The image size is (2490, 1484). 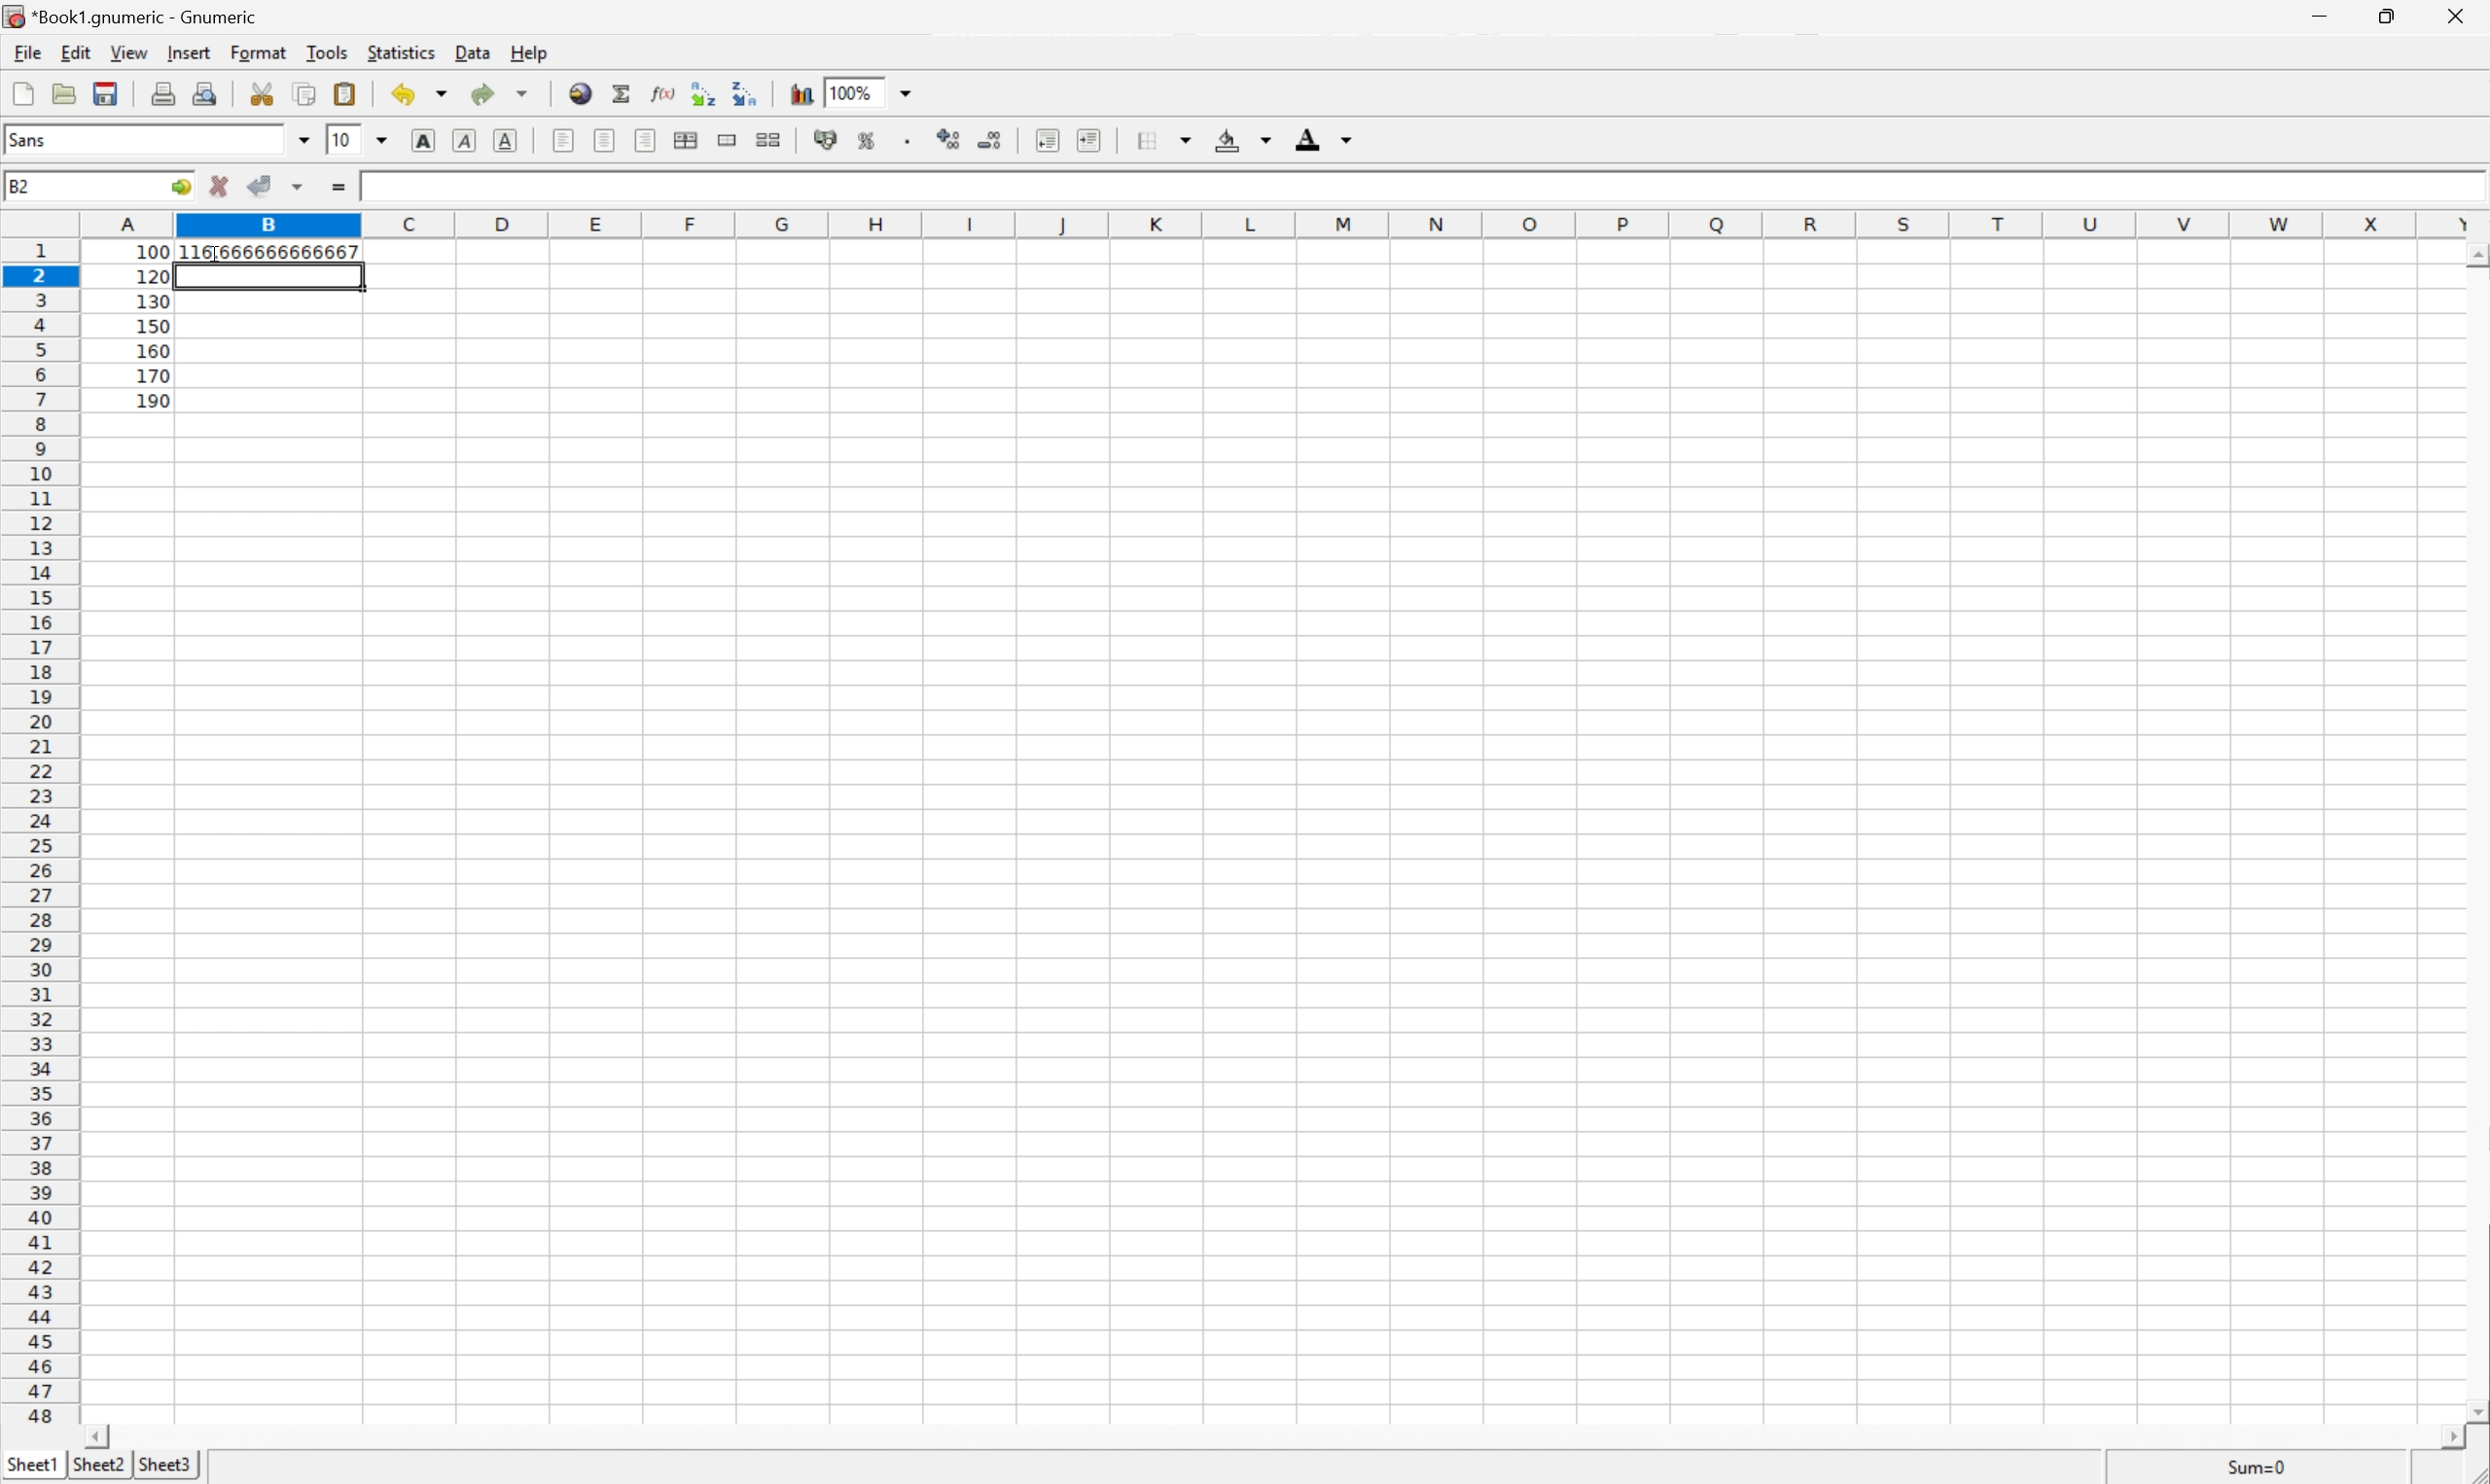 What do you see at coordinates (705, 94) in the screenshot?
I see `Sort the selected region in ascending order based on the first column selected` at bounding box center [705, 94].